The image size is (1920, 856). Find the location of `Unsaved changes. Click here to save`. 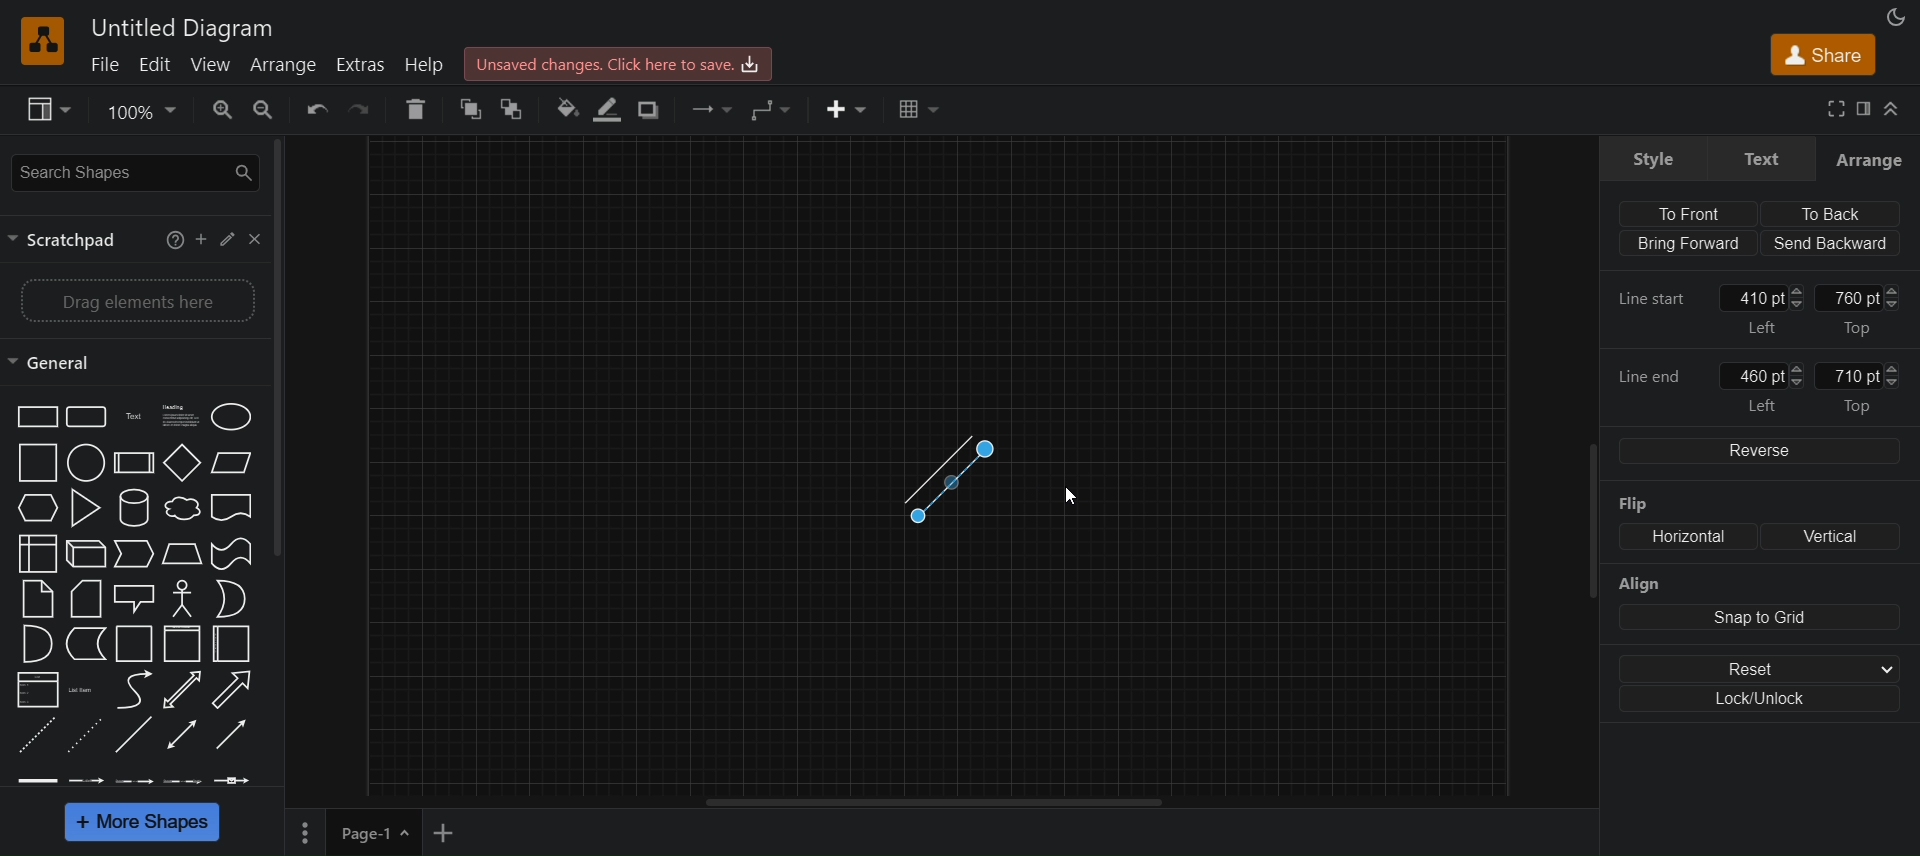

Unsaved changes. Click here to save is located at coordinates (619, 62).